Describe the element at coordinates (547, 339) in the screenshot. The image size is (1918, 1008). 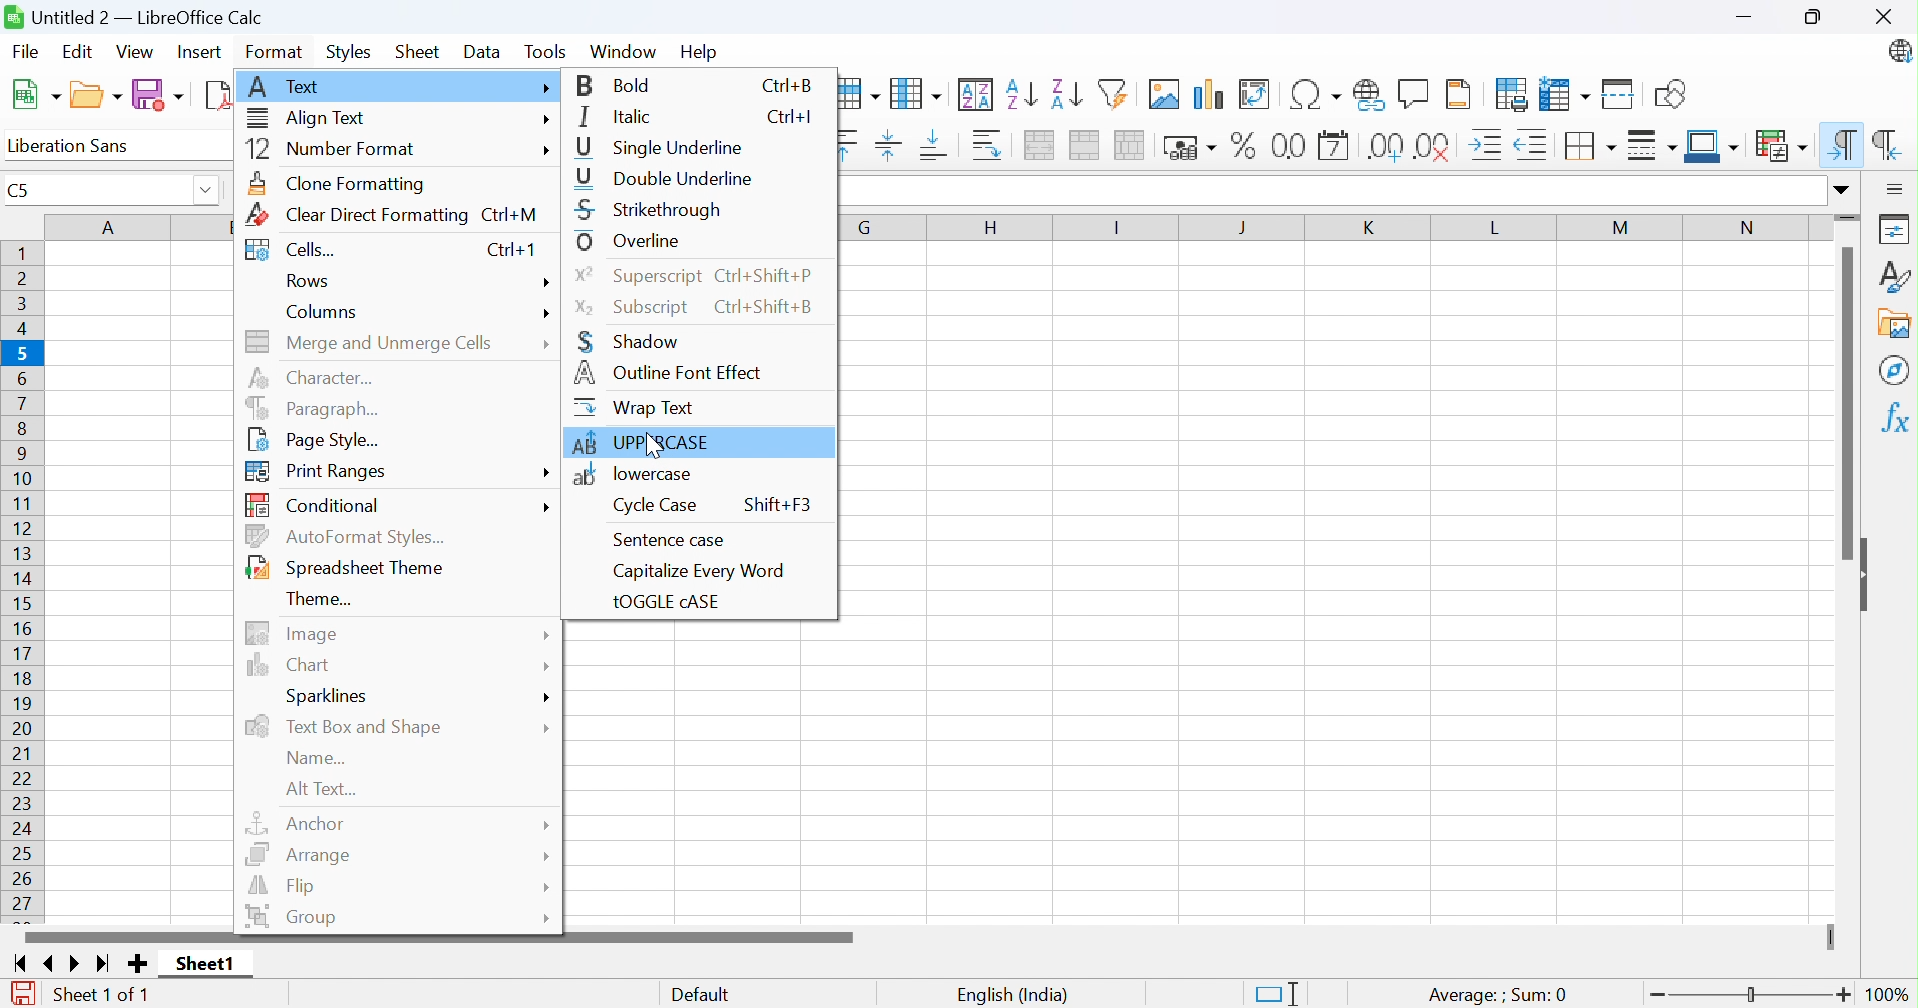
I see `More` at that location.